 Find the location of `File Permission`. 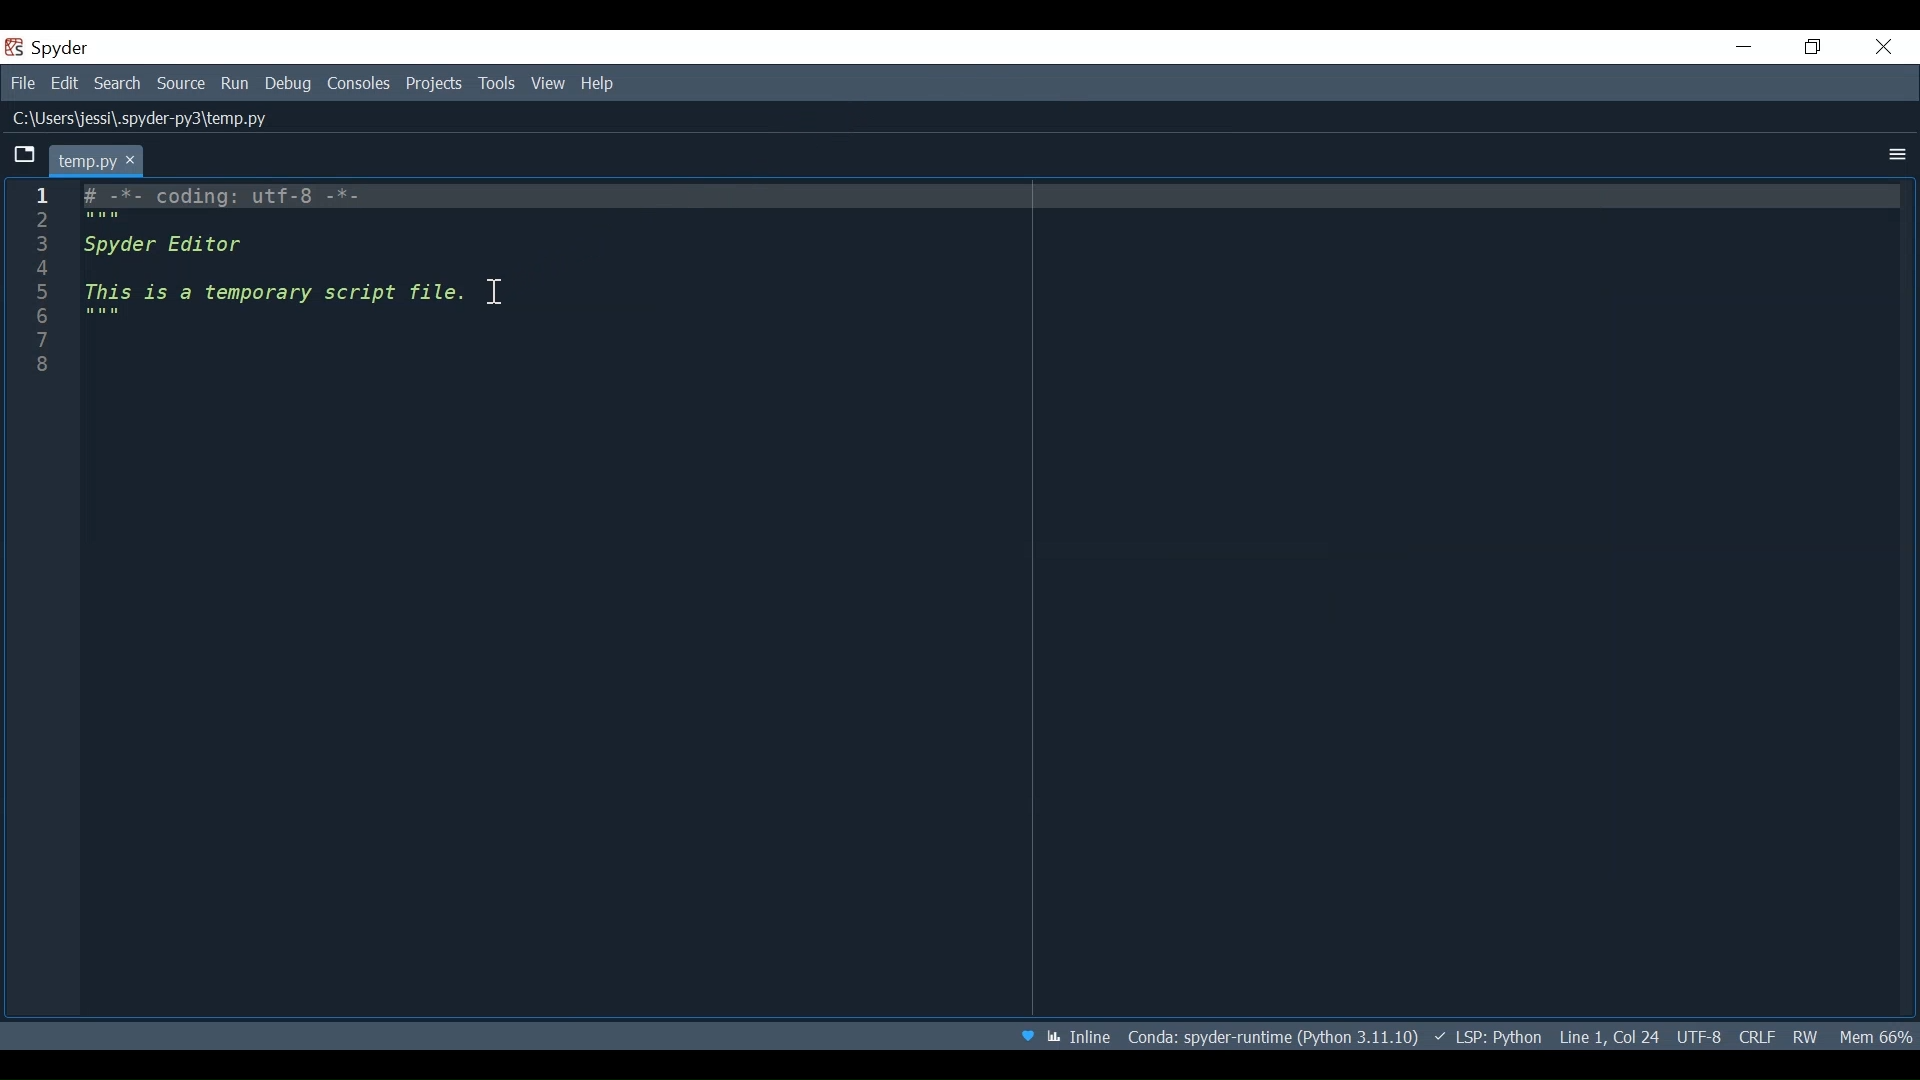

File Permission is located at coordinates (1803, 1037).